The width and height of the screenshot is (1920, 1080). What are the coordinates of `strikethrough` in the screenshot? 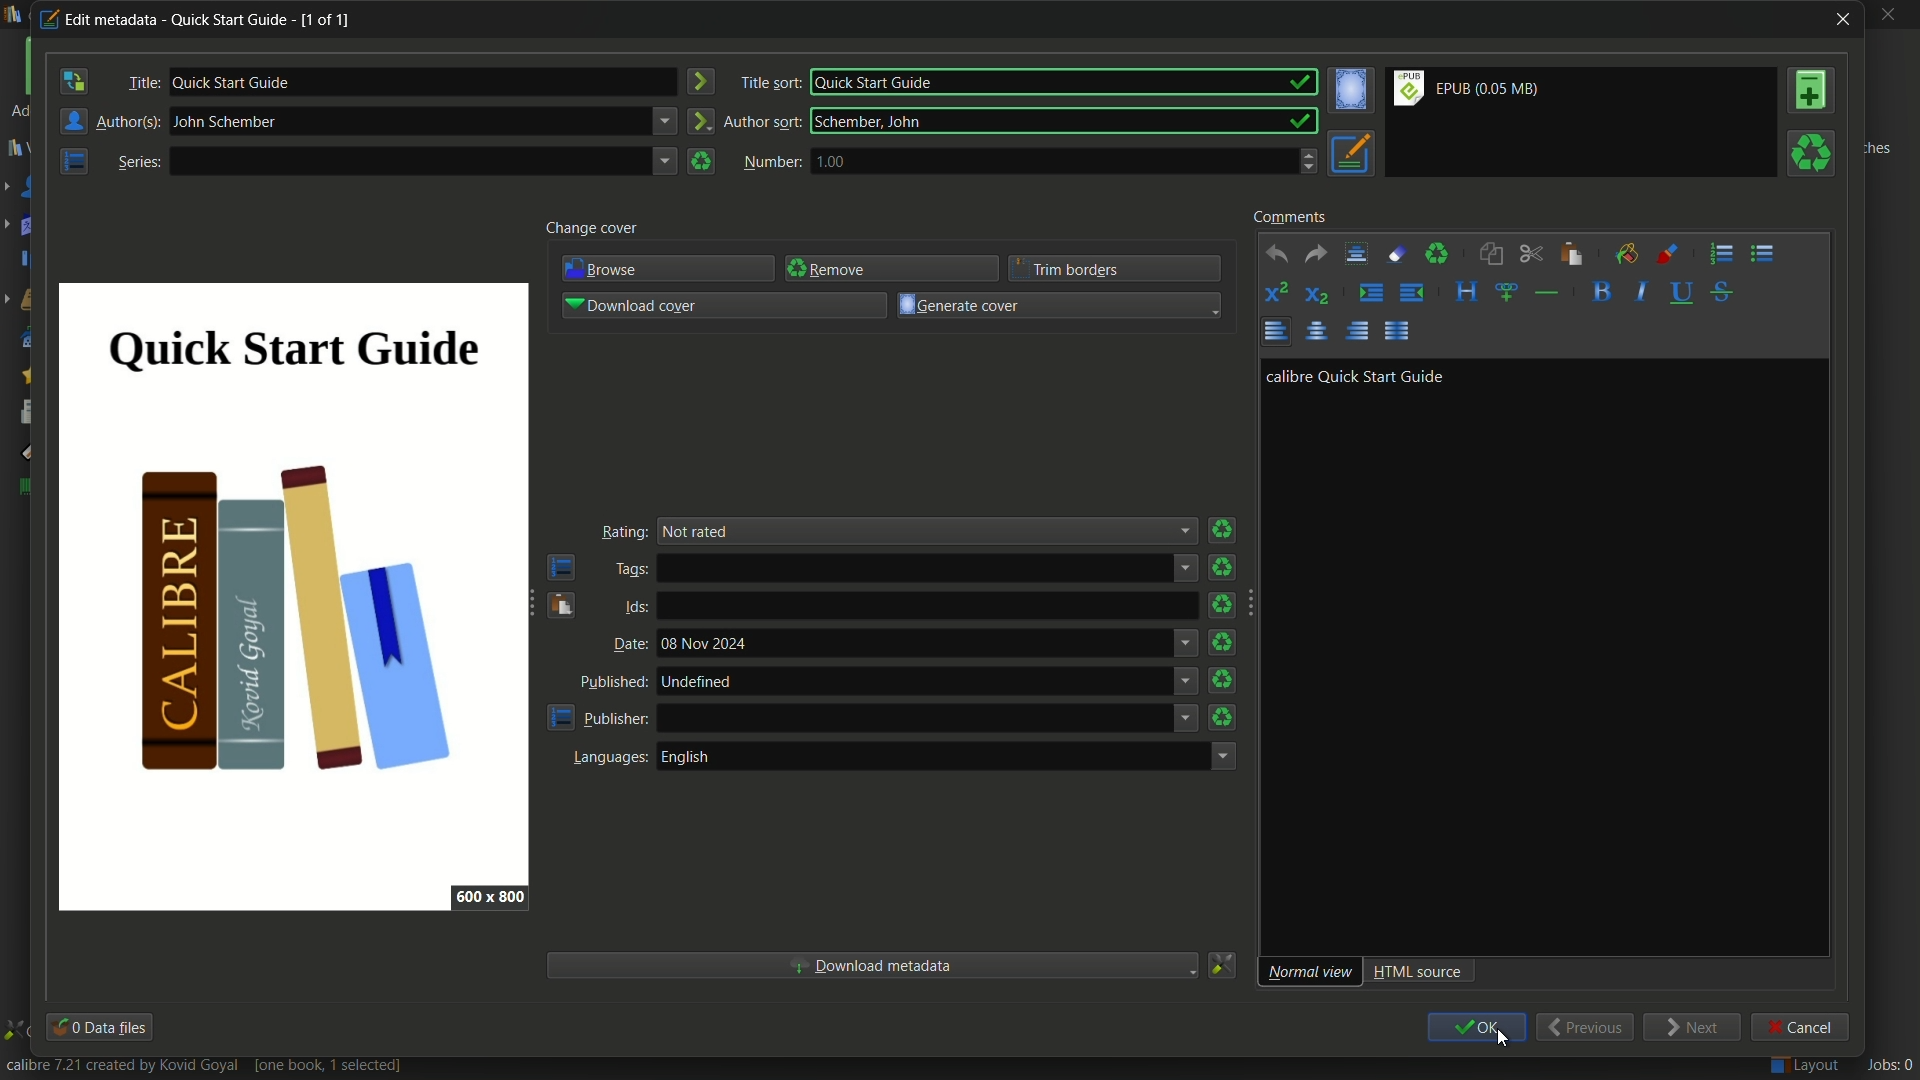 It's located at (1727, 292).